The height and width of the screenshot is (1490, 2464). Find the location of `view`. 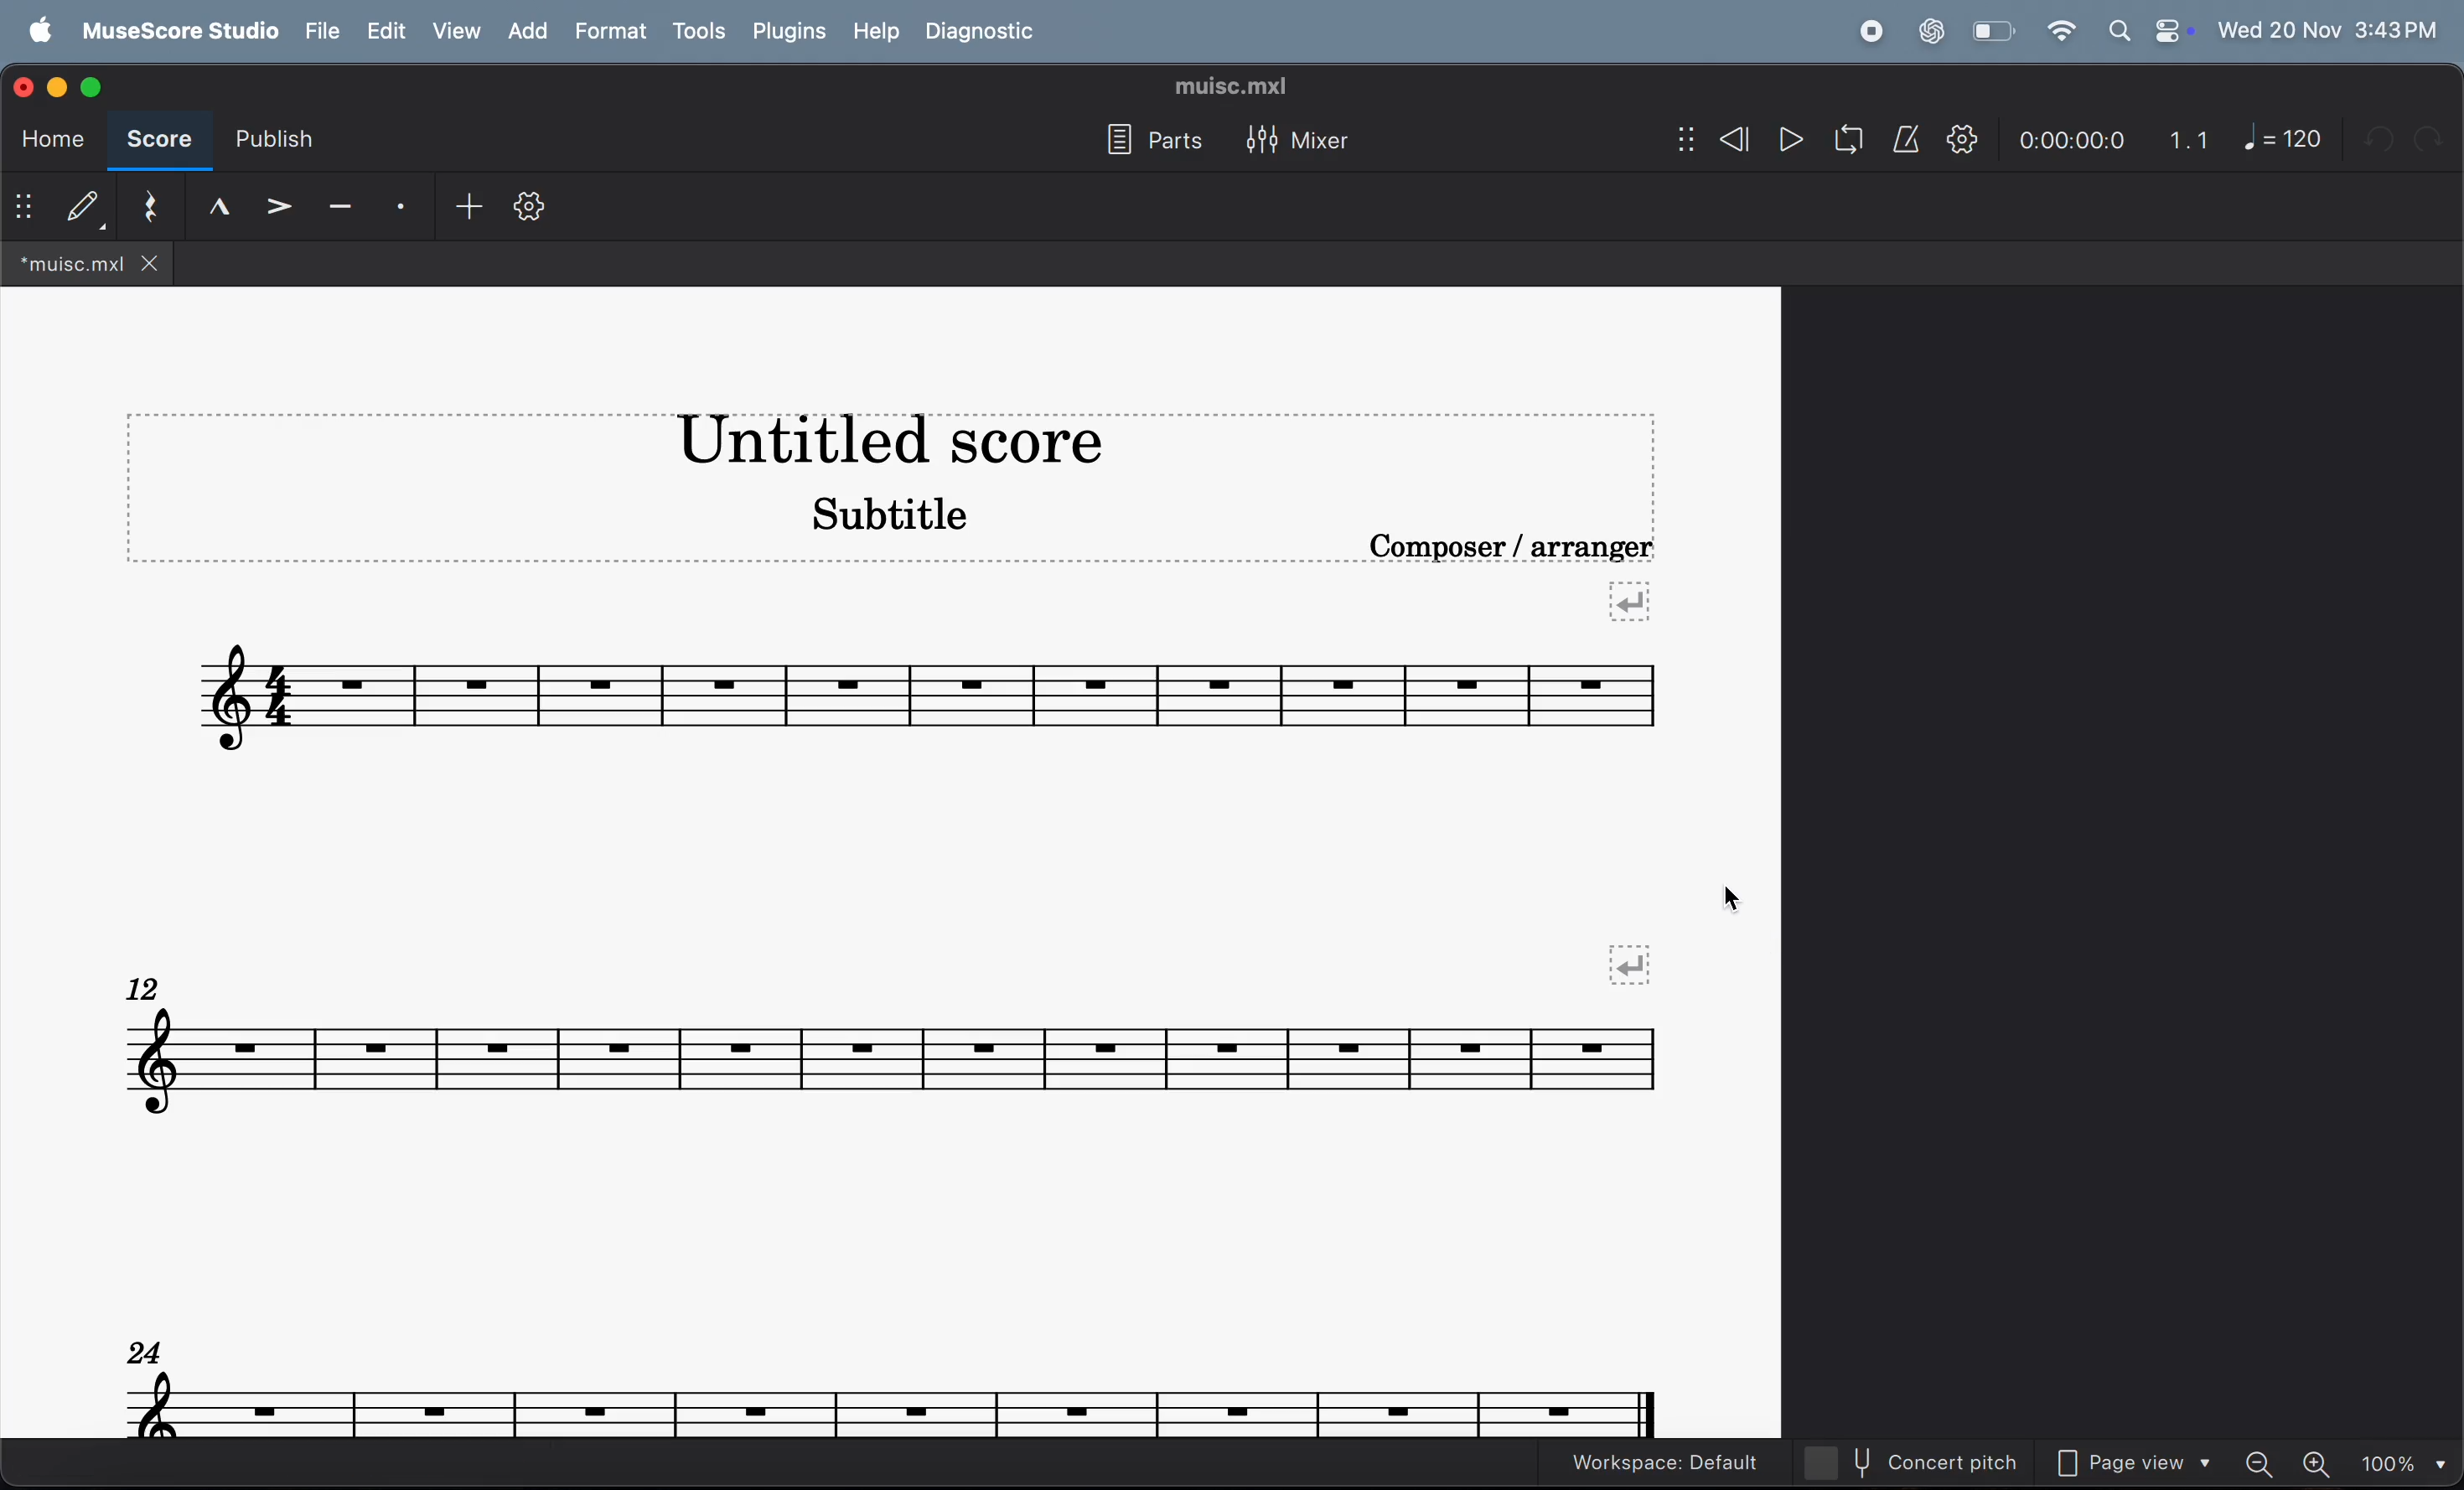

view is located at coordinates (453, 30).